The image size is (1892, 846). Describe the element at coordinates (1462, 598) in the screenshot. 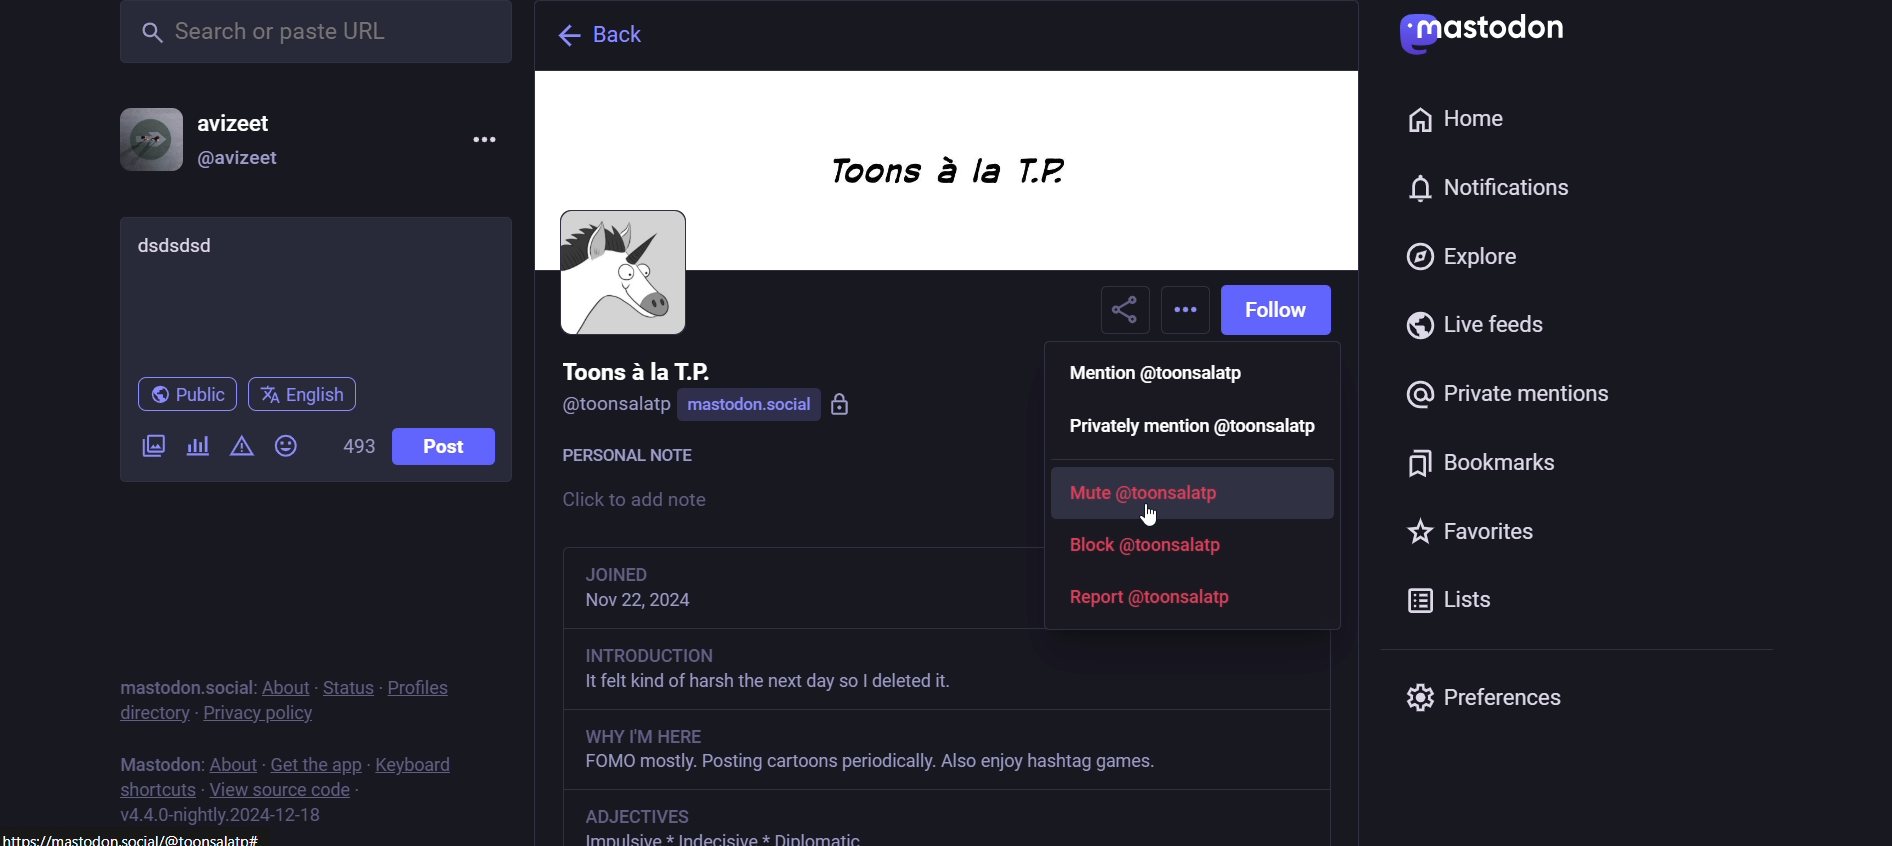

I see `lists` at that location.